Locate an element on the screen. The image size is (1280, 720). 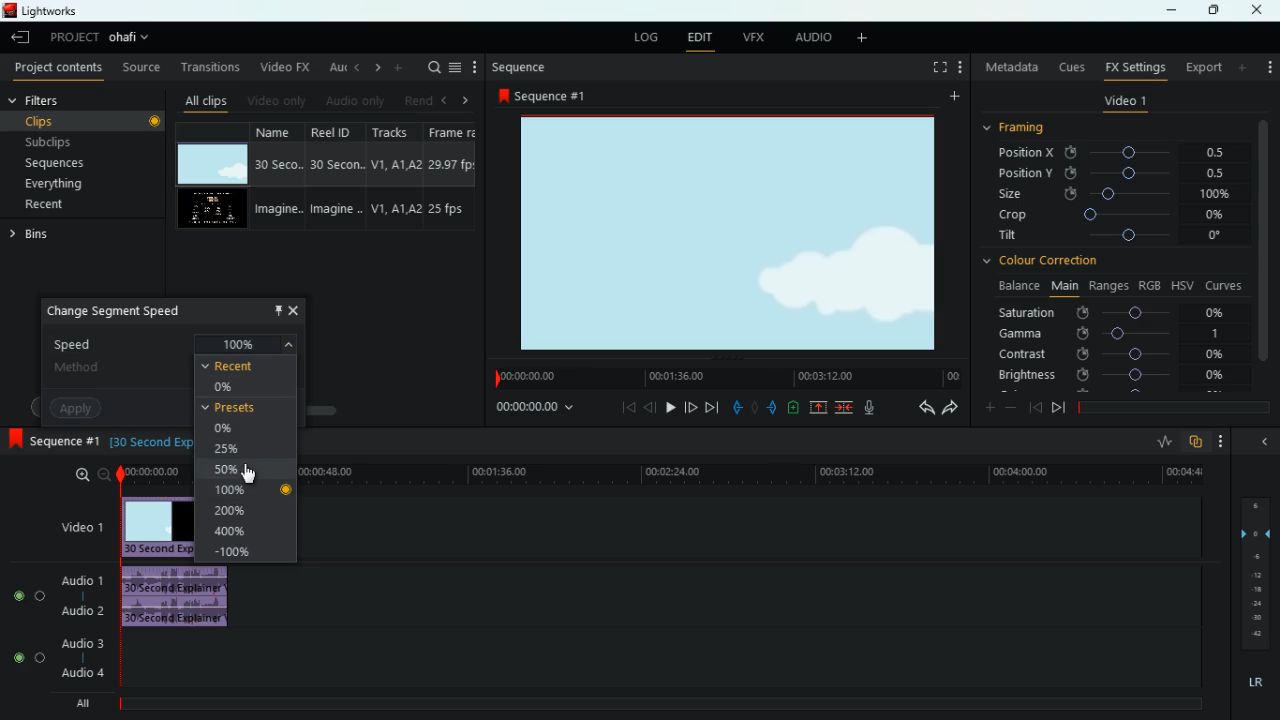
hsv is located at coordinates (1182, 285).